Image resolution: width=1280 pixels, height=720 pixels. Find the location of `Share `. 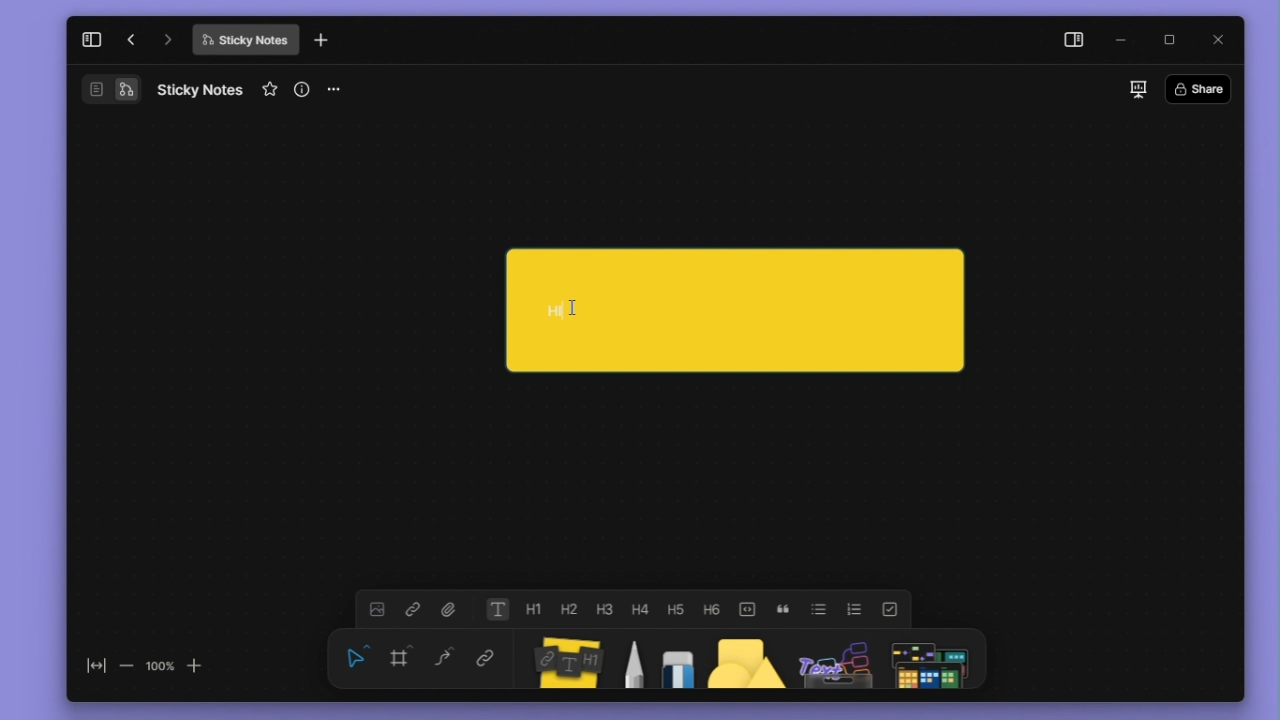

Share  is located at coordinates (1198, 89).